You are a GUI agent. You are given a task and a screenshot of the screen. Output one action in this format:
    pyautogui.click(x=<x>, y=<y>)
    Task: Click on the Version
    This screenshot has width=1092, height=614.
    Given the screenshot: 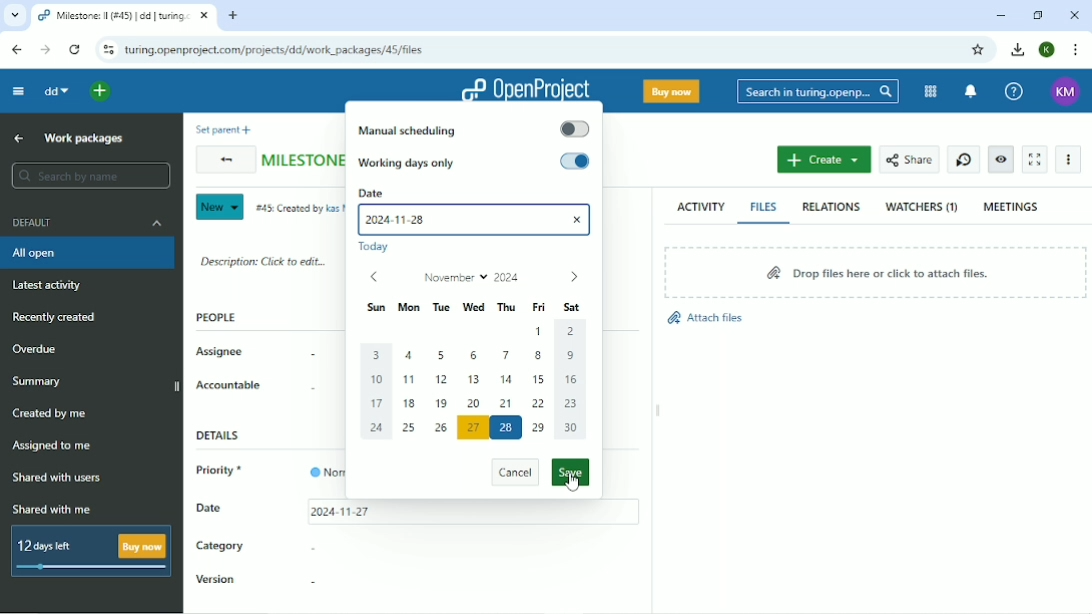 What is the action you would take?
    pyautogui.click(x=217, y=581)
    